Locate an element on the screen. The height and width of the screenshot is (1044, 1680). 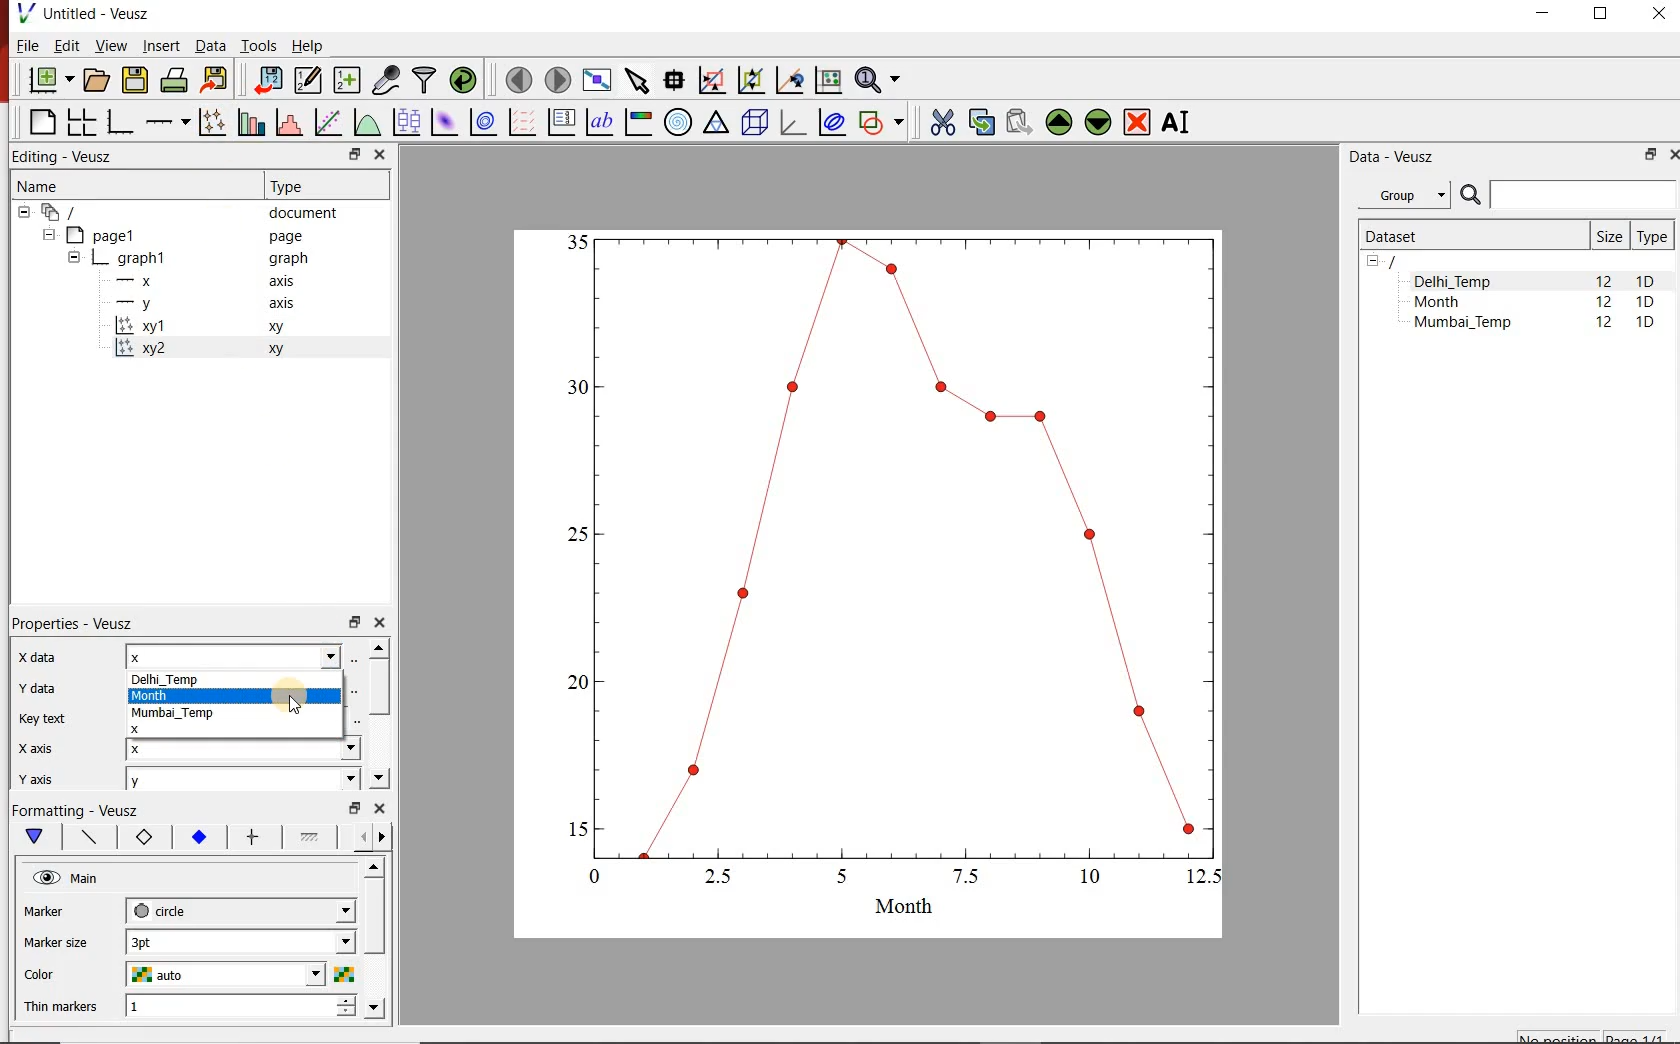
click to reset graph axes is located at coordinates (828, 81).